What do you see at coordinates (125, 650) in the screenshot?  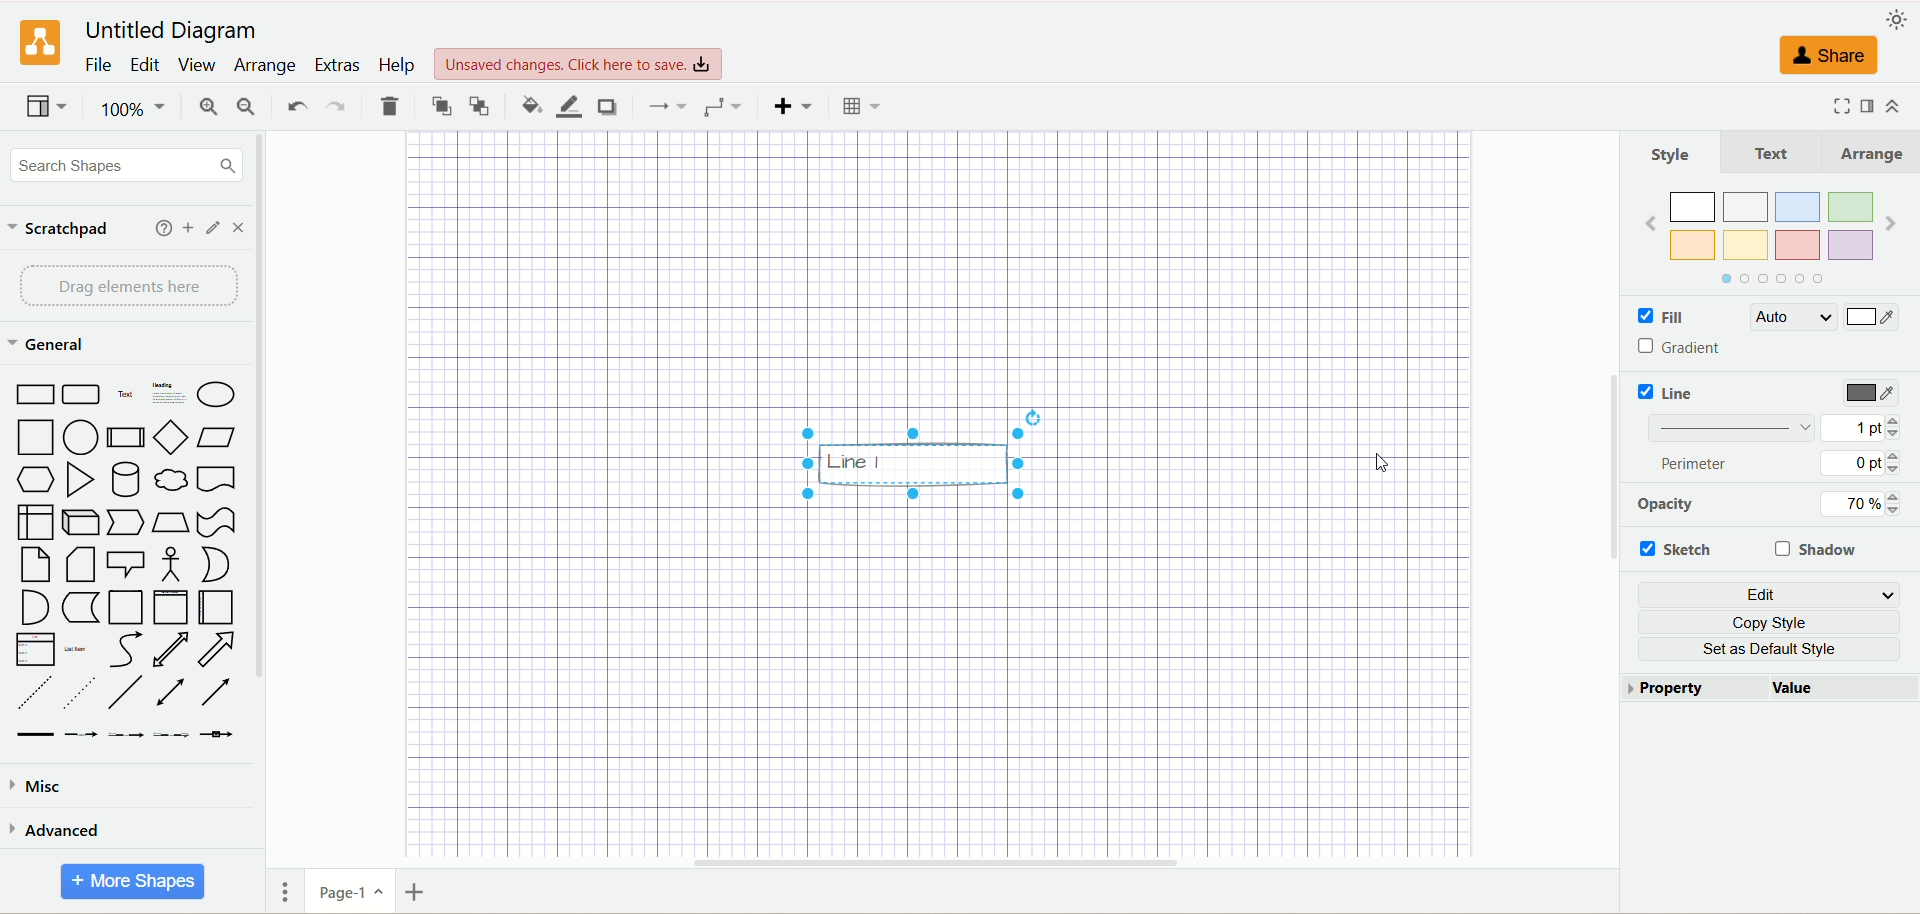 I see `Curve` at bounding box center [125, 650].